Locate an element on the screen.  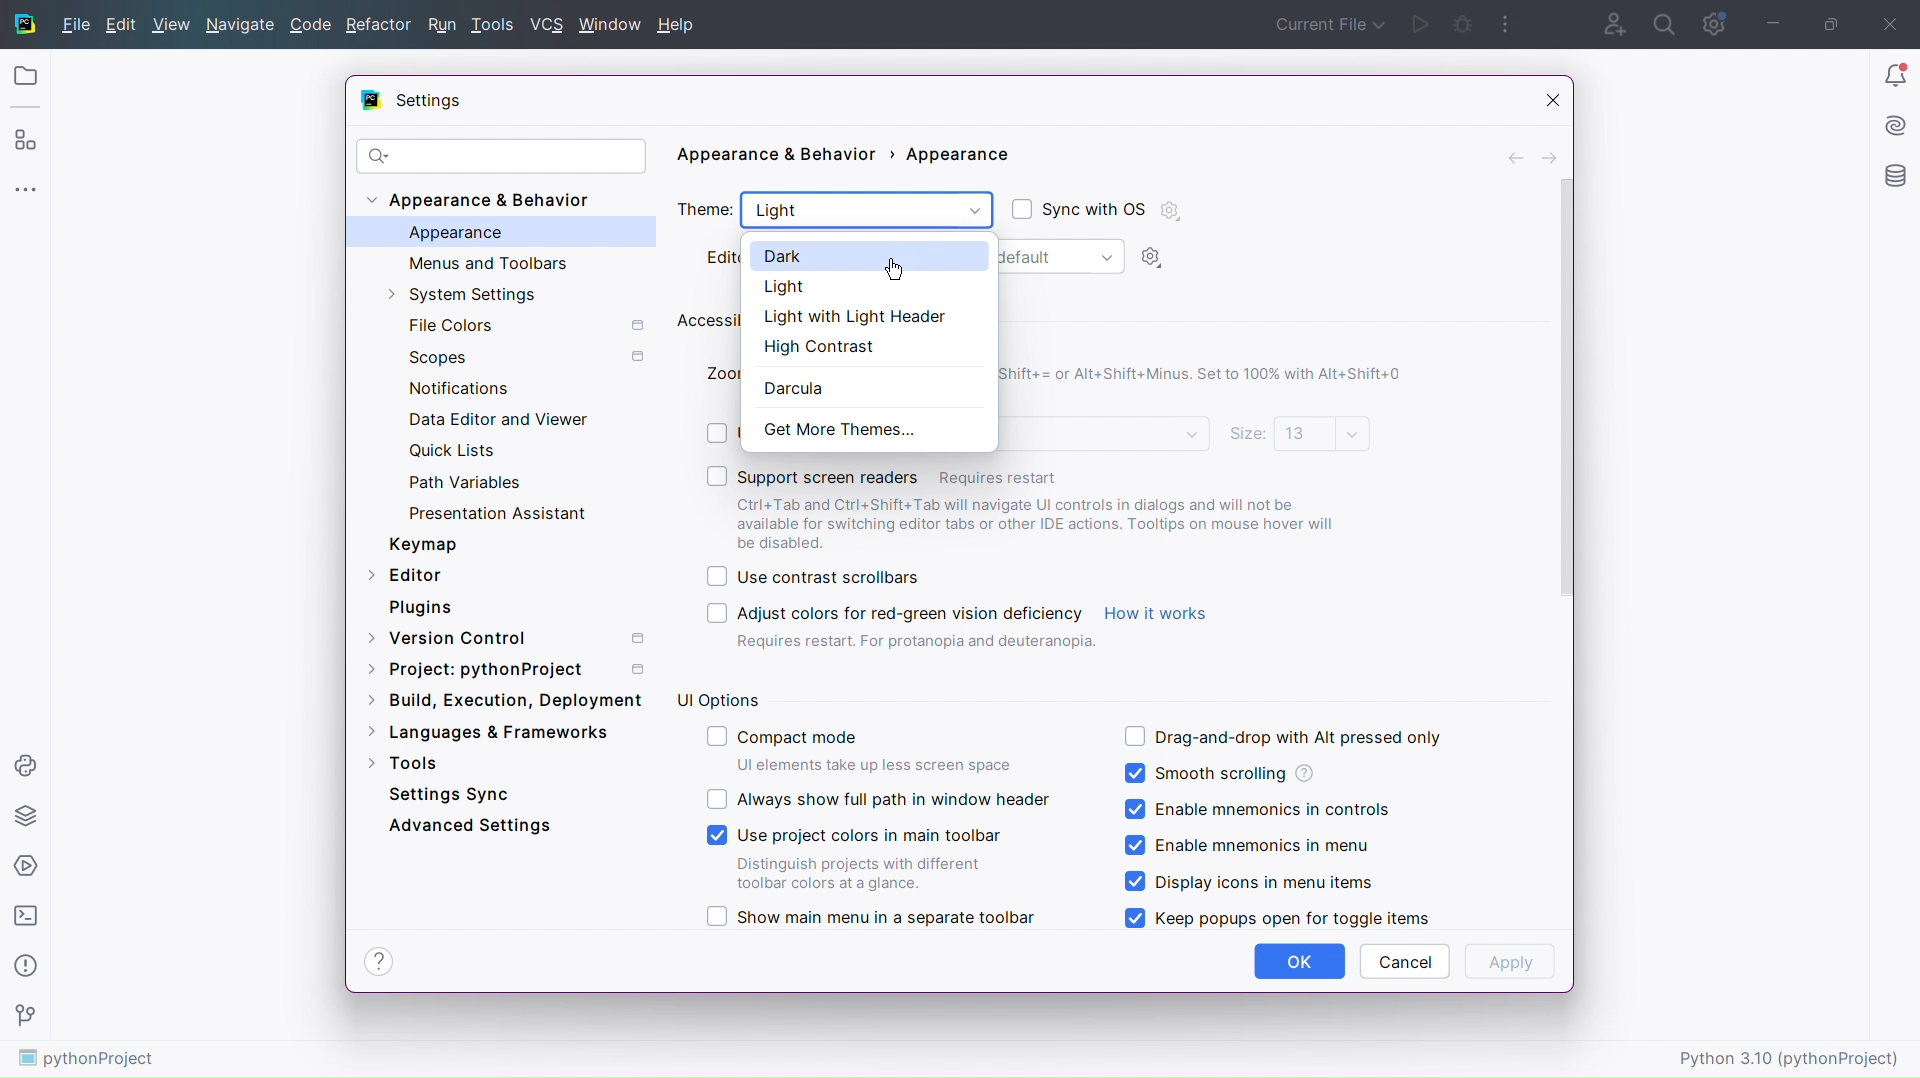
Drag-and-drop  is located at coordinates (1282, 735).